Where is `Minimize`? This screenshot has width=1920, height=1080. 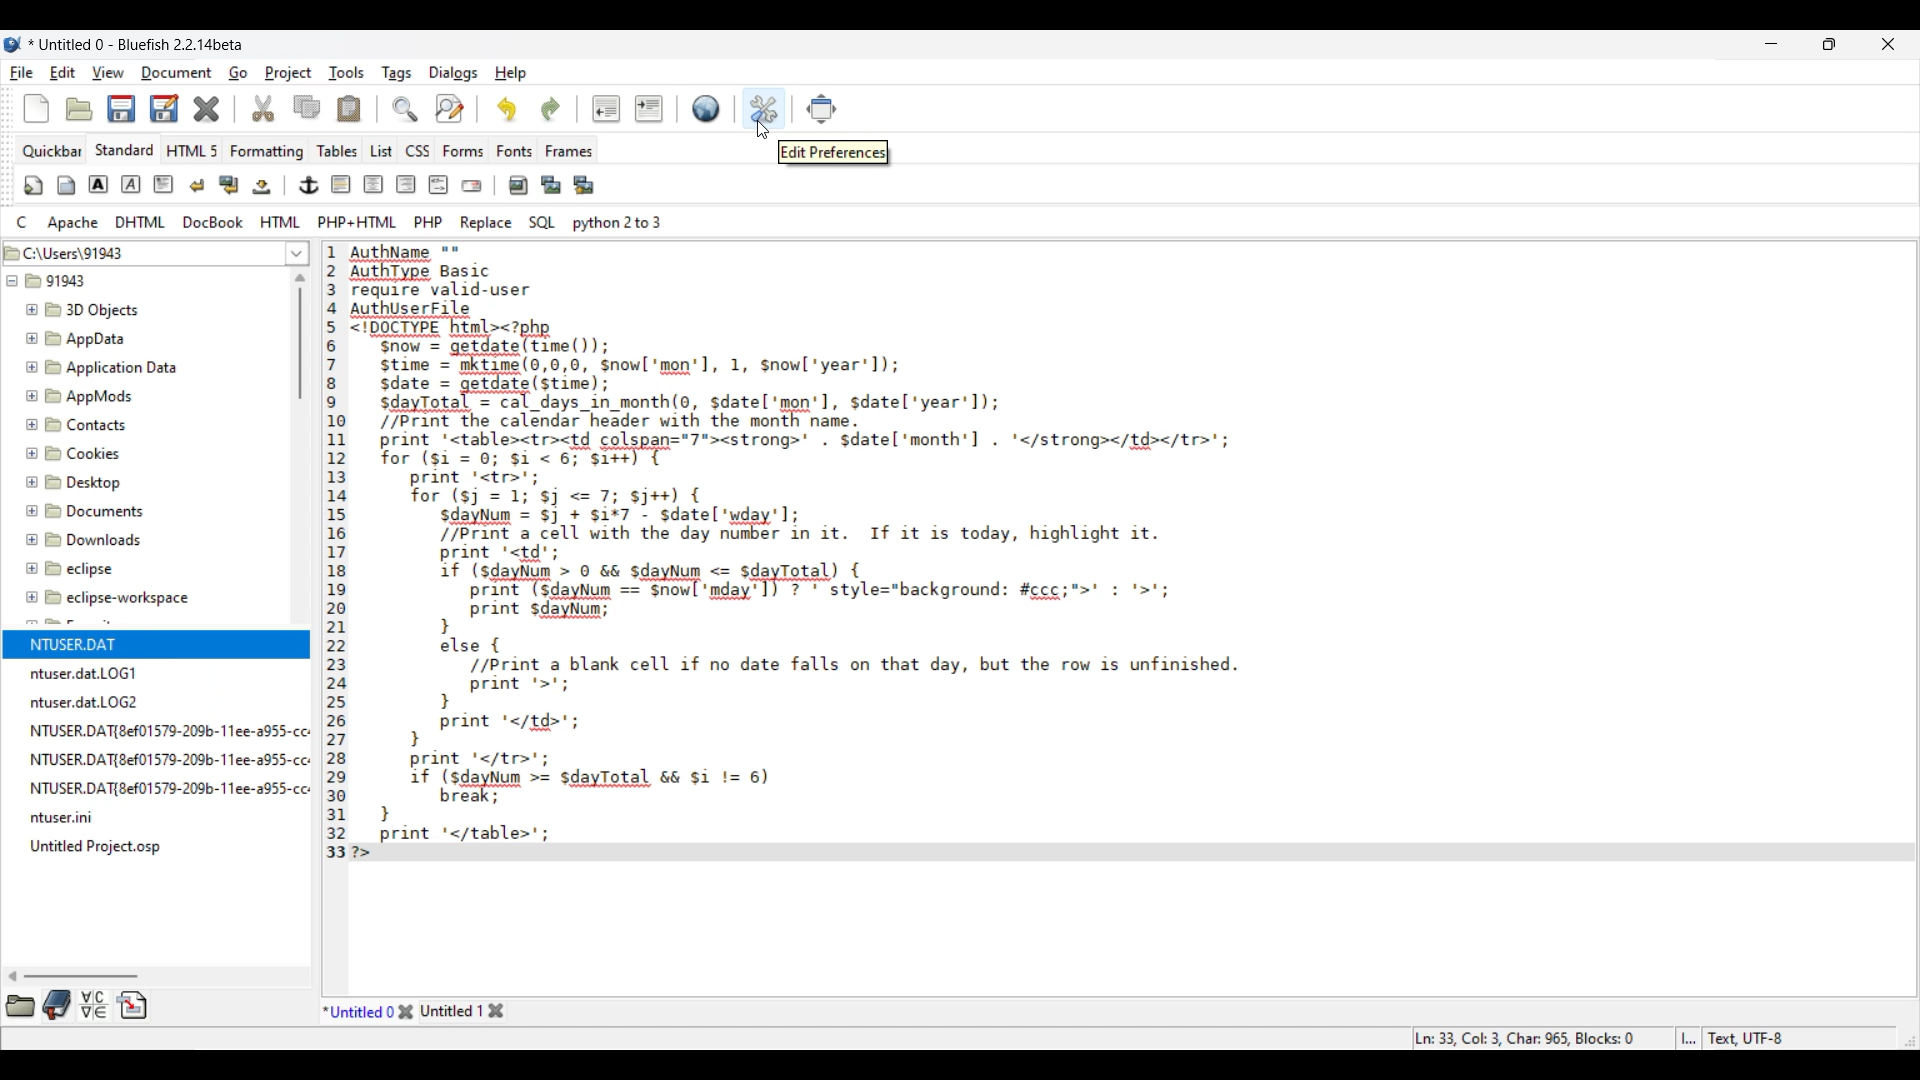 Minimize is located at coordinates (1772, 44).